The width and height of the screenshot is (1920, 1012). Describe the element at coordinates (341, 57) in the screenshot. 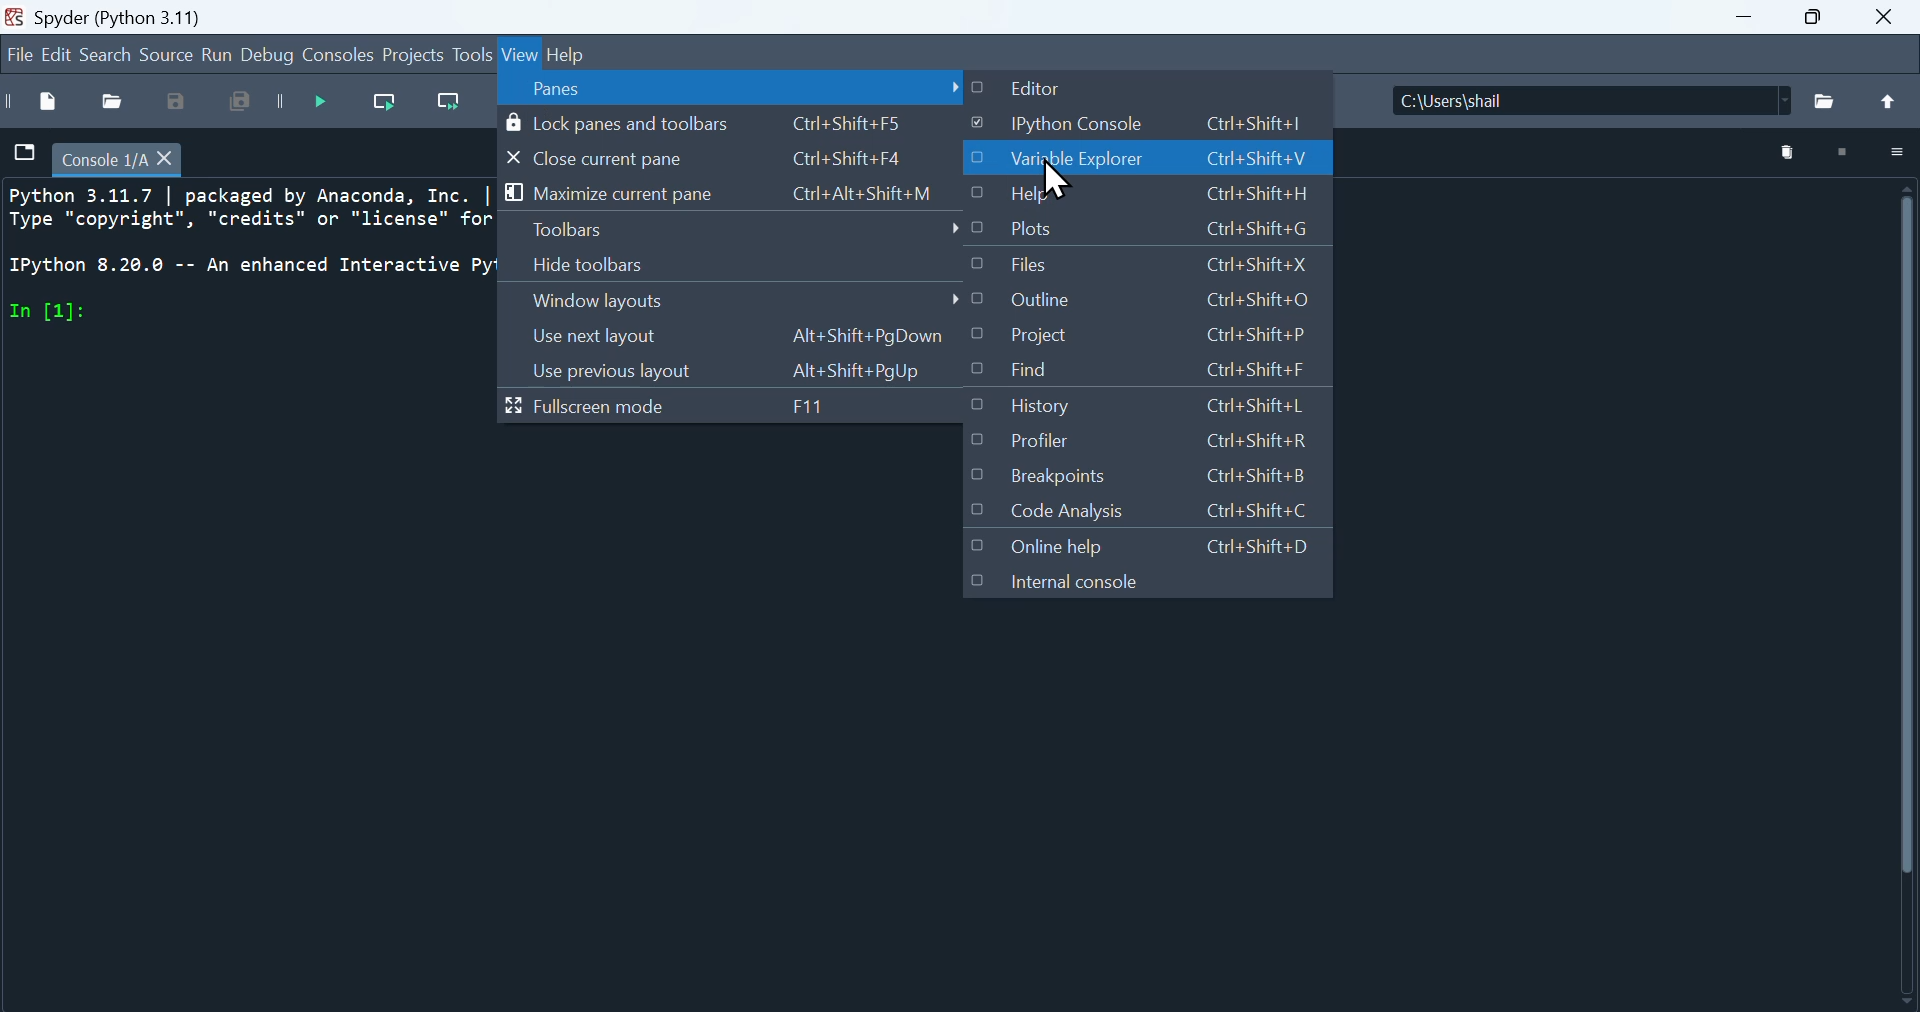

I see `Console` at that location.